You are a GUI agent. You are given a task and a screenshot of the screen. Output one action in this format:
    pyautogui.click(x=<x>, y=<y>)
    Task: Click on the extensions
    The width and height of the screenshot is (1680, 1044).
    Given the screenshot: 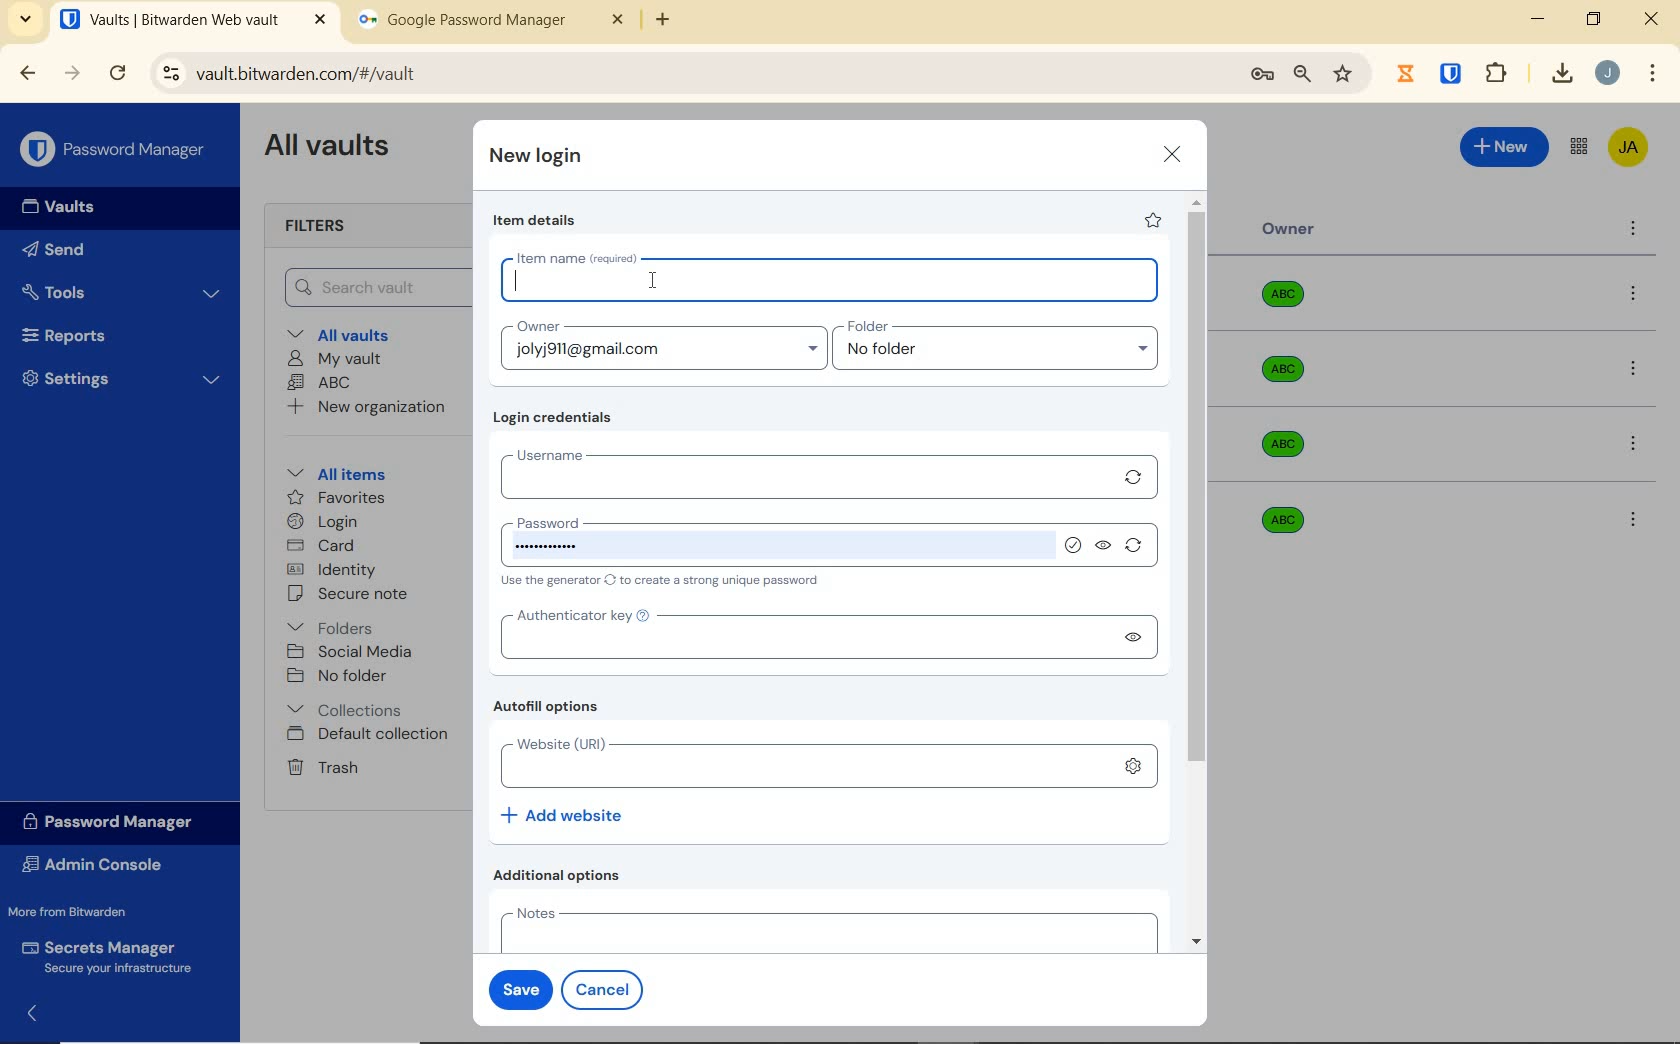 What is the action you would take?
    pyautogui.click(x=1453, y=72)
    